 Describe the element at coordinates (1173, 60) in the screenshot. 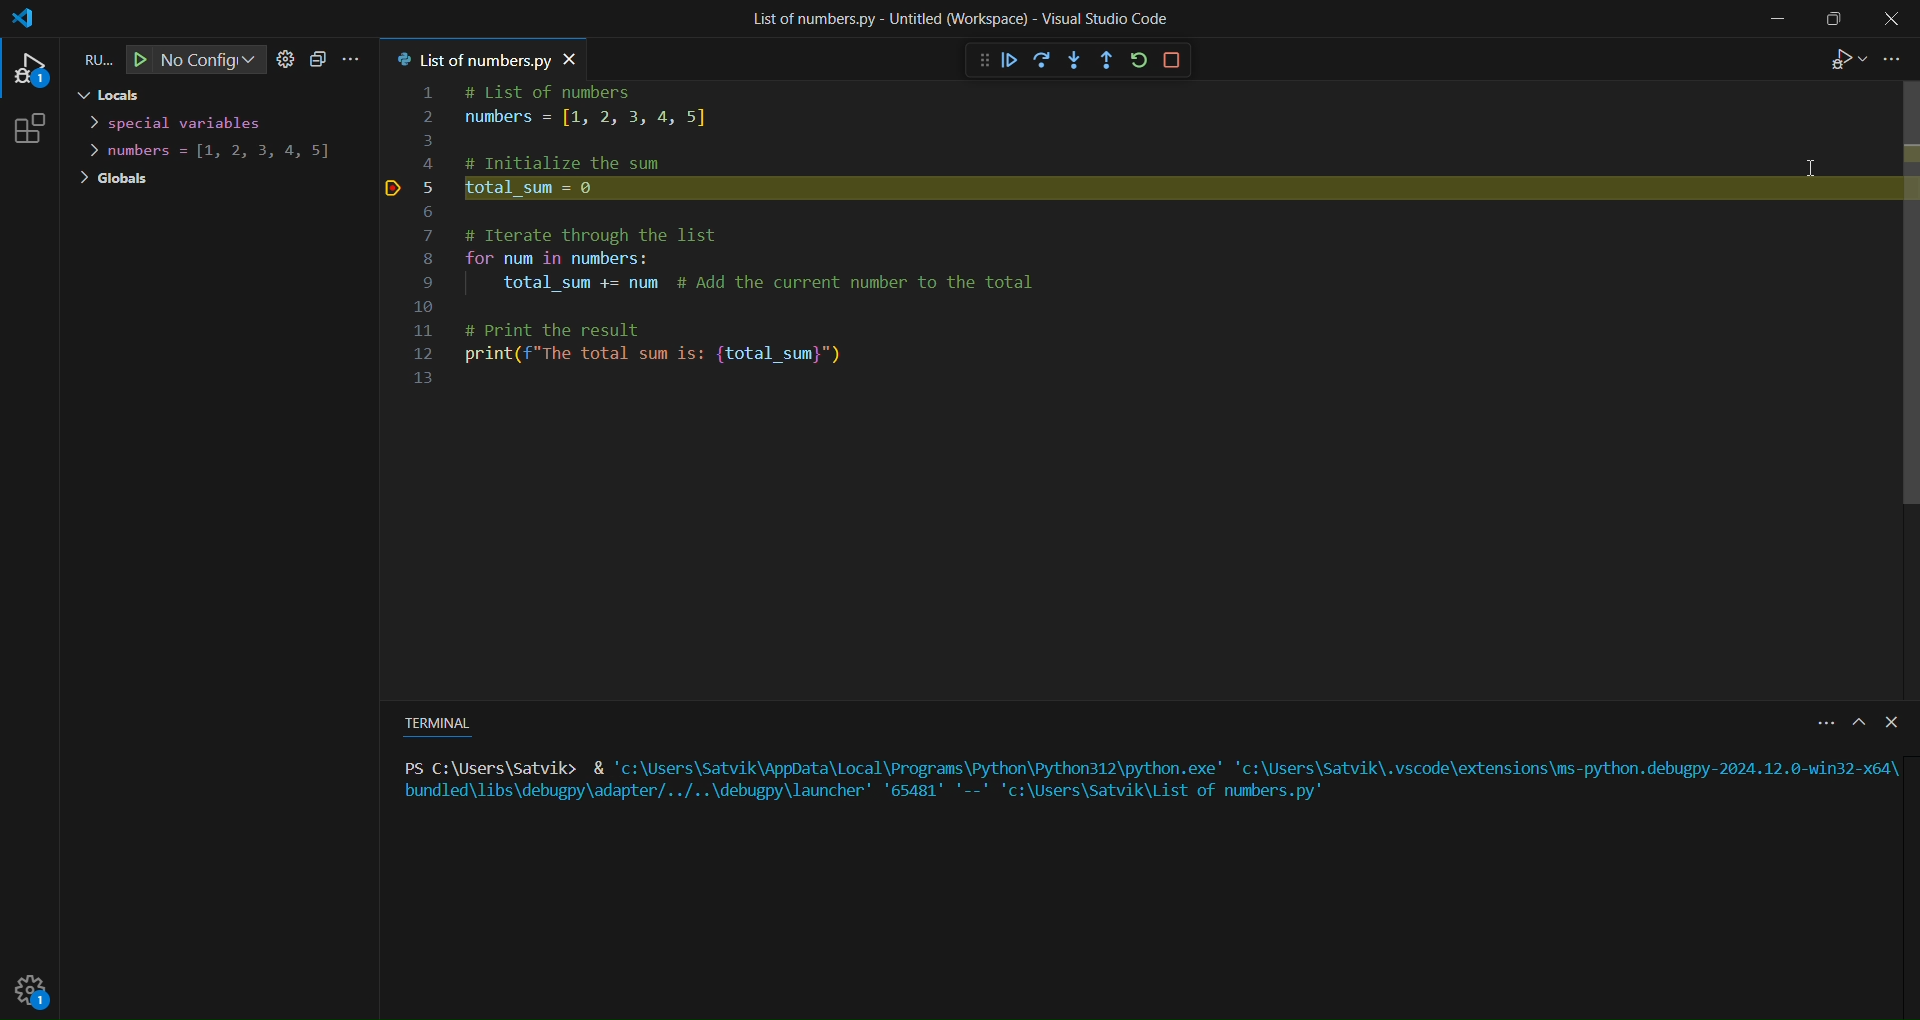

I see `stop ` at that location.